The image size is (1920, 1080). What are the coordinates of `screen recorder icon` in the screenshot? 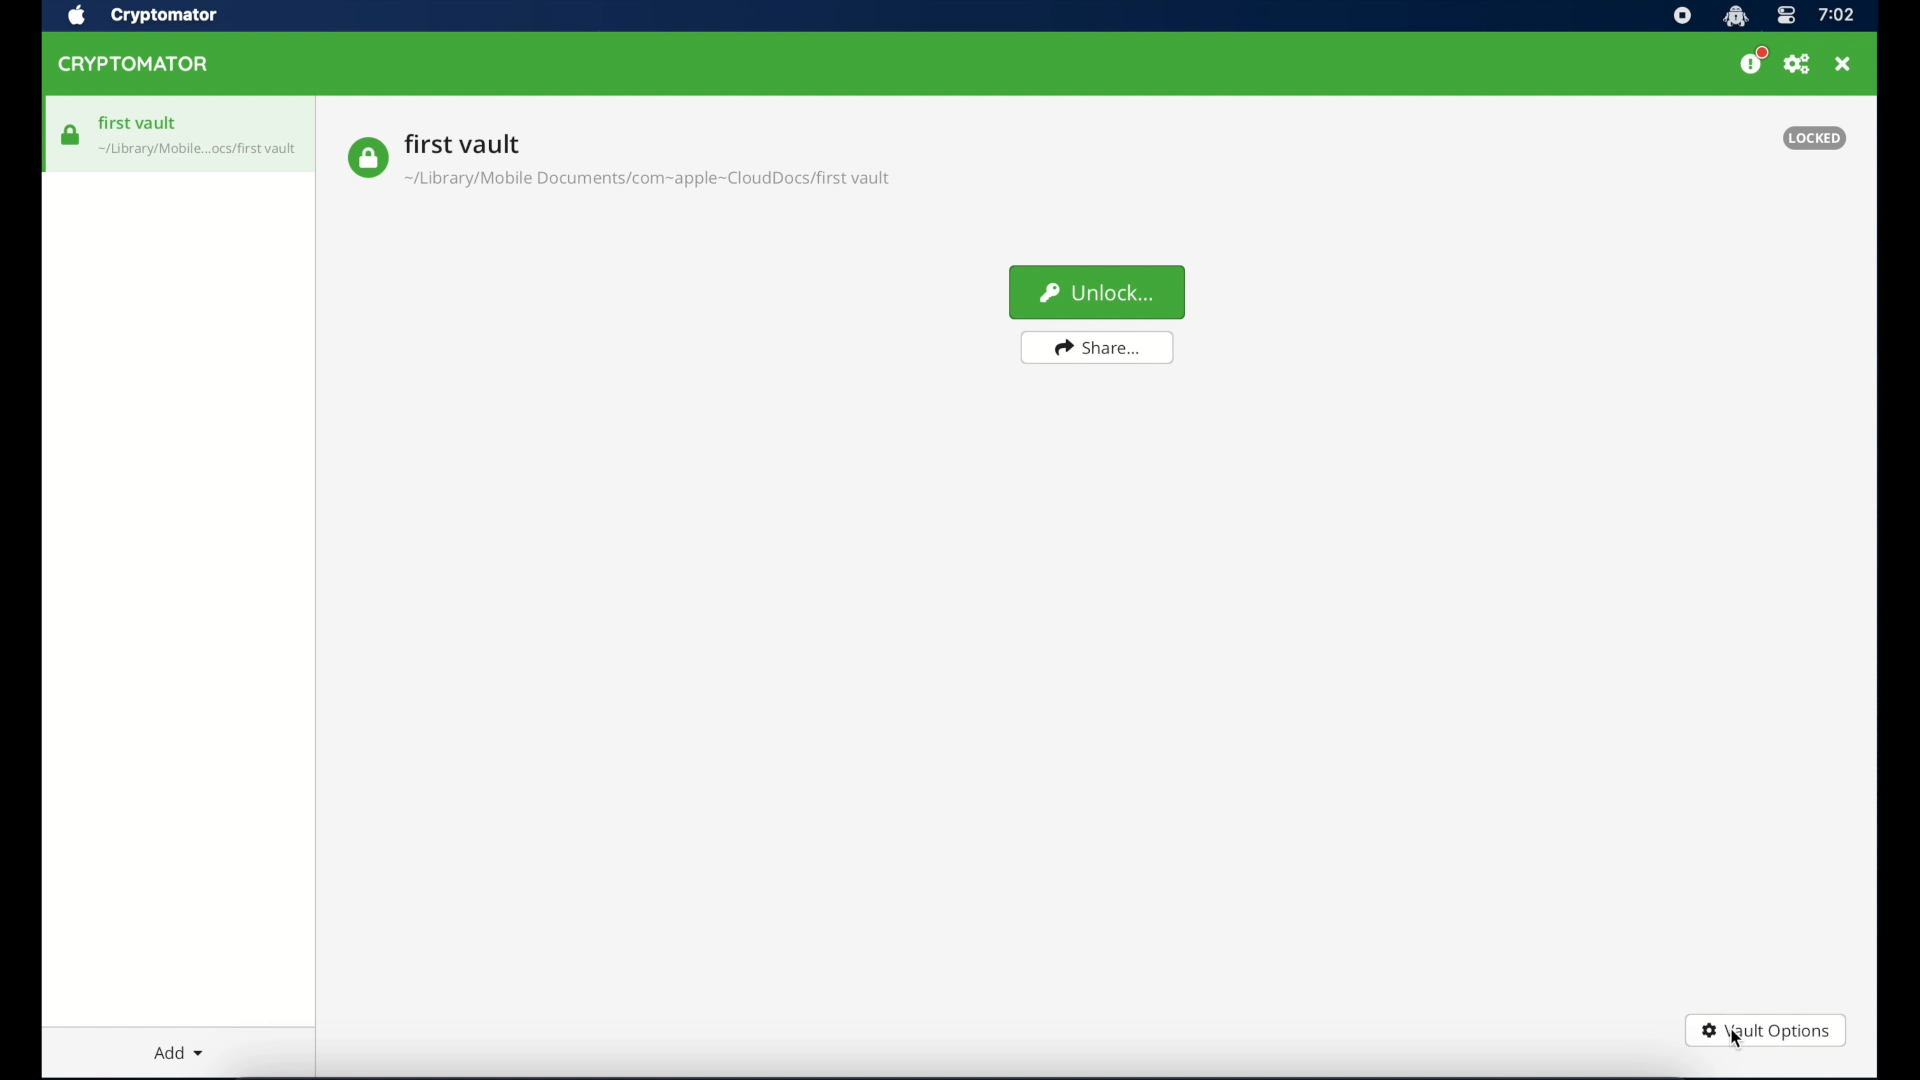 It's located at (1682, 17).